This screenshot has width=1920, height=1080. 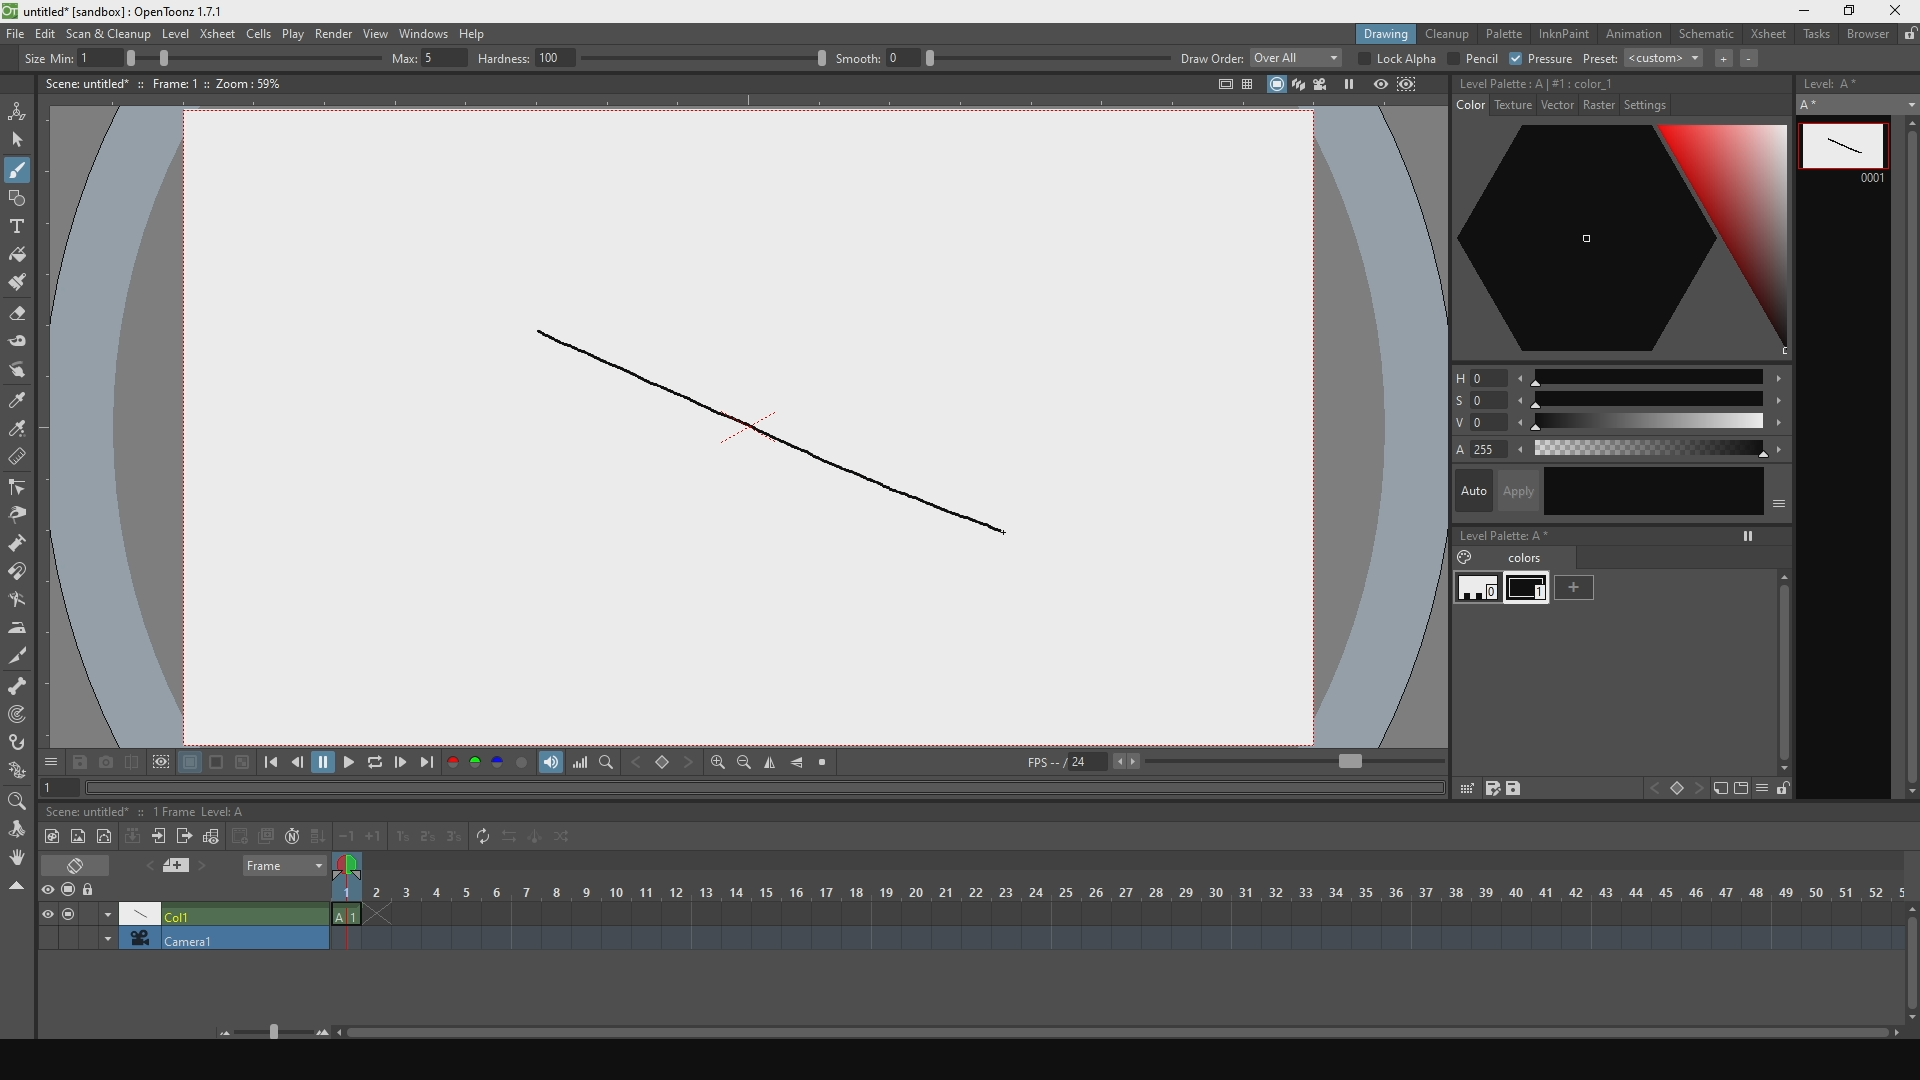 What do you see at coordinates (1718, 789) in the screenshot?
I see `icon` at bounding box center [1718, 789].